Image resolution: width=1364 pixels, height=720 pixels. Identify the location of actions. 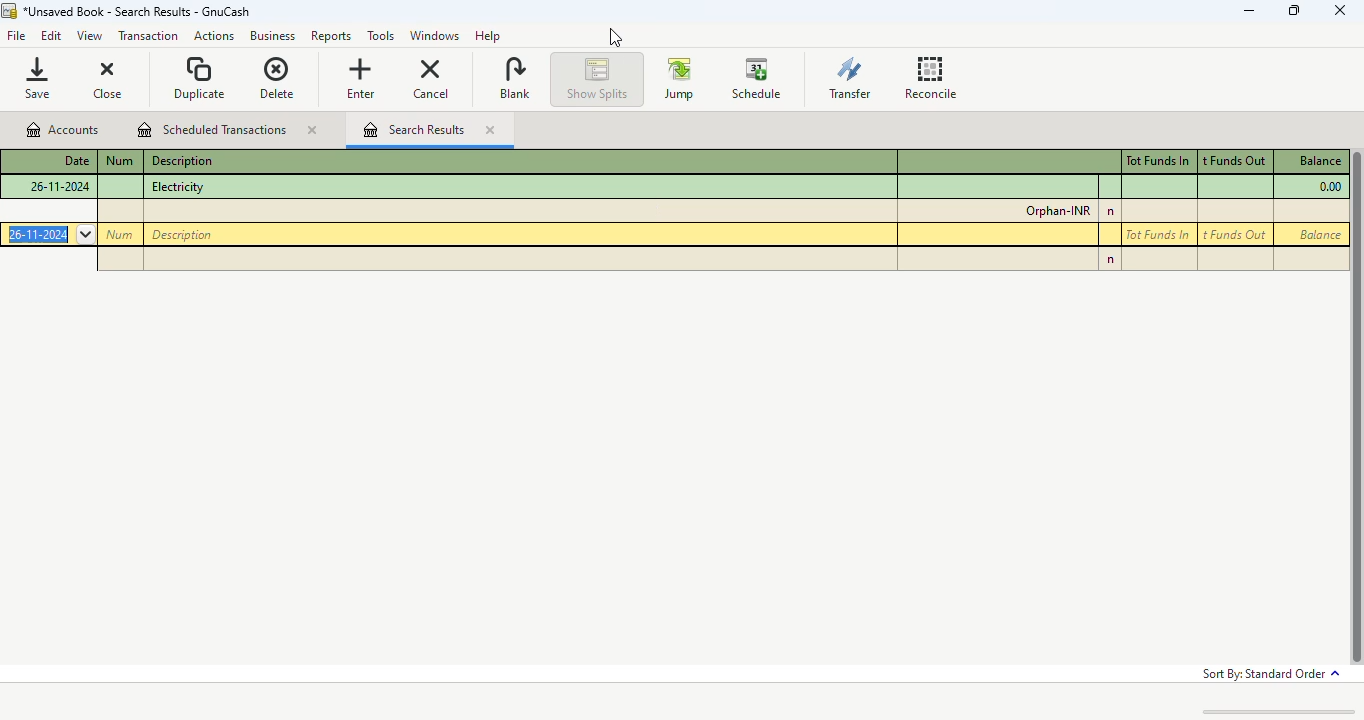
(212, 37).